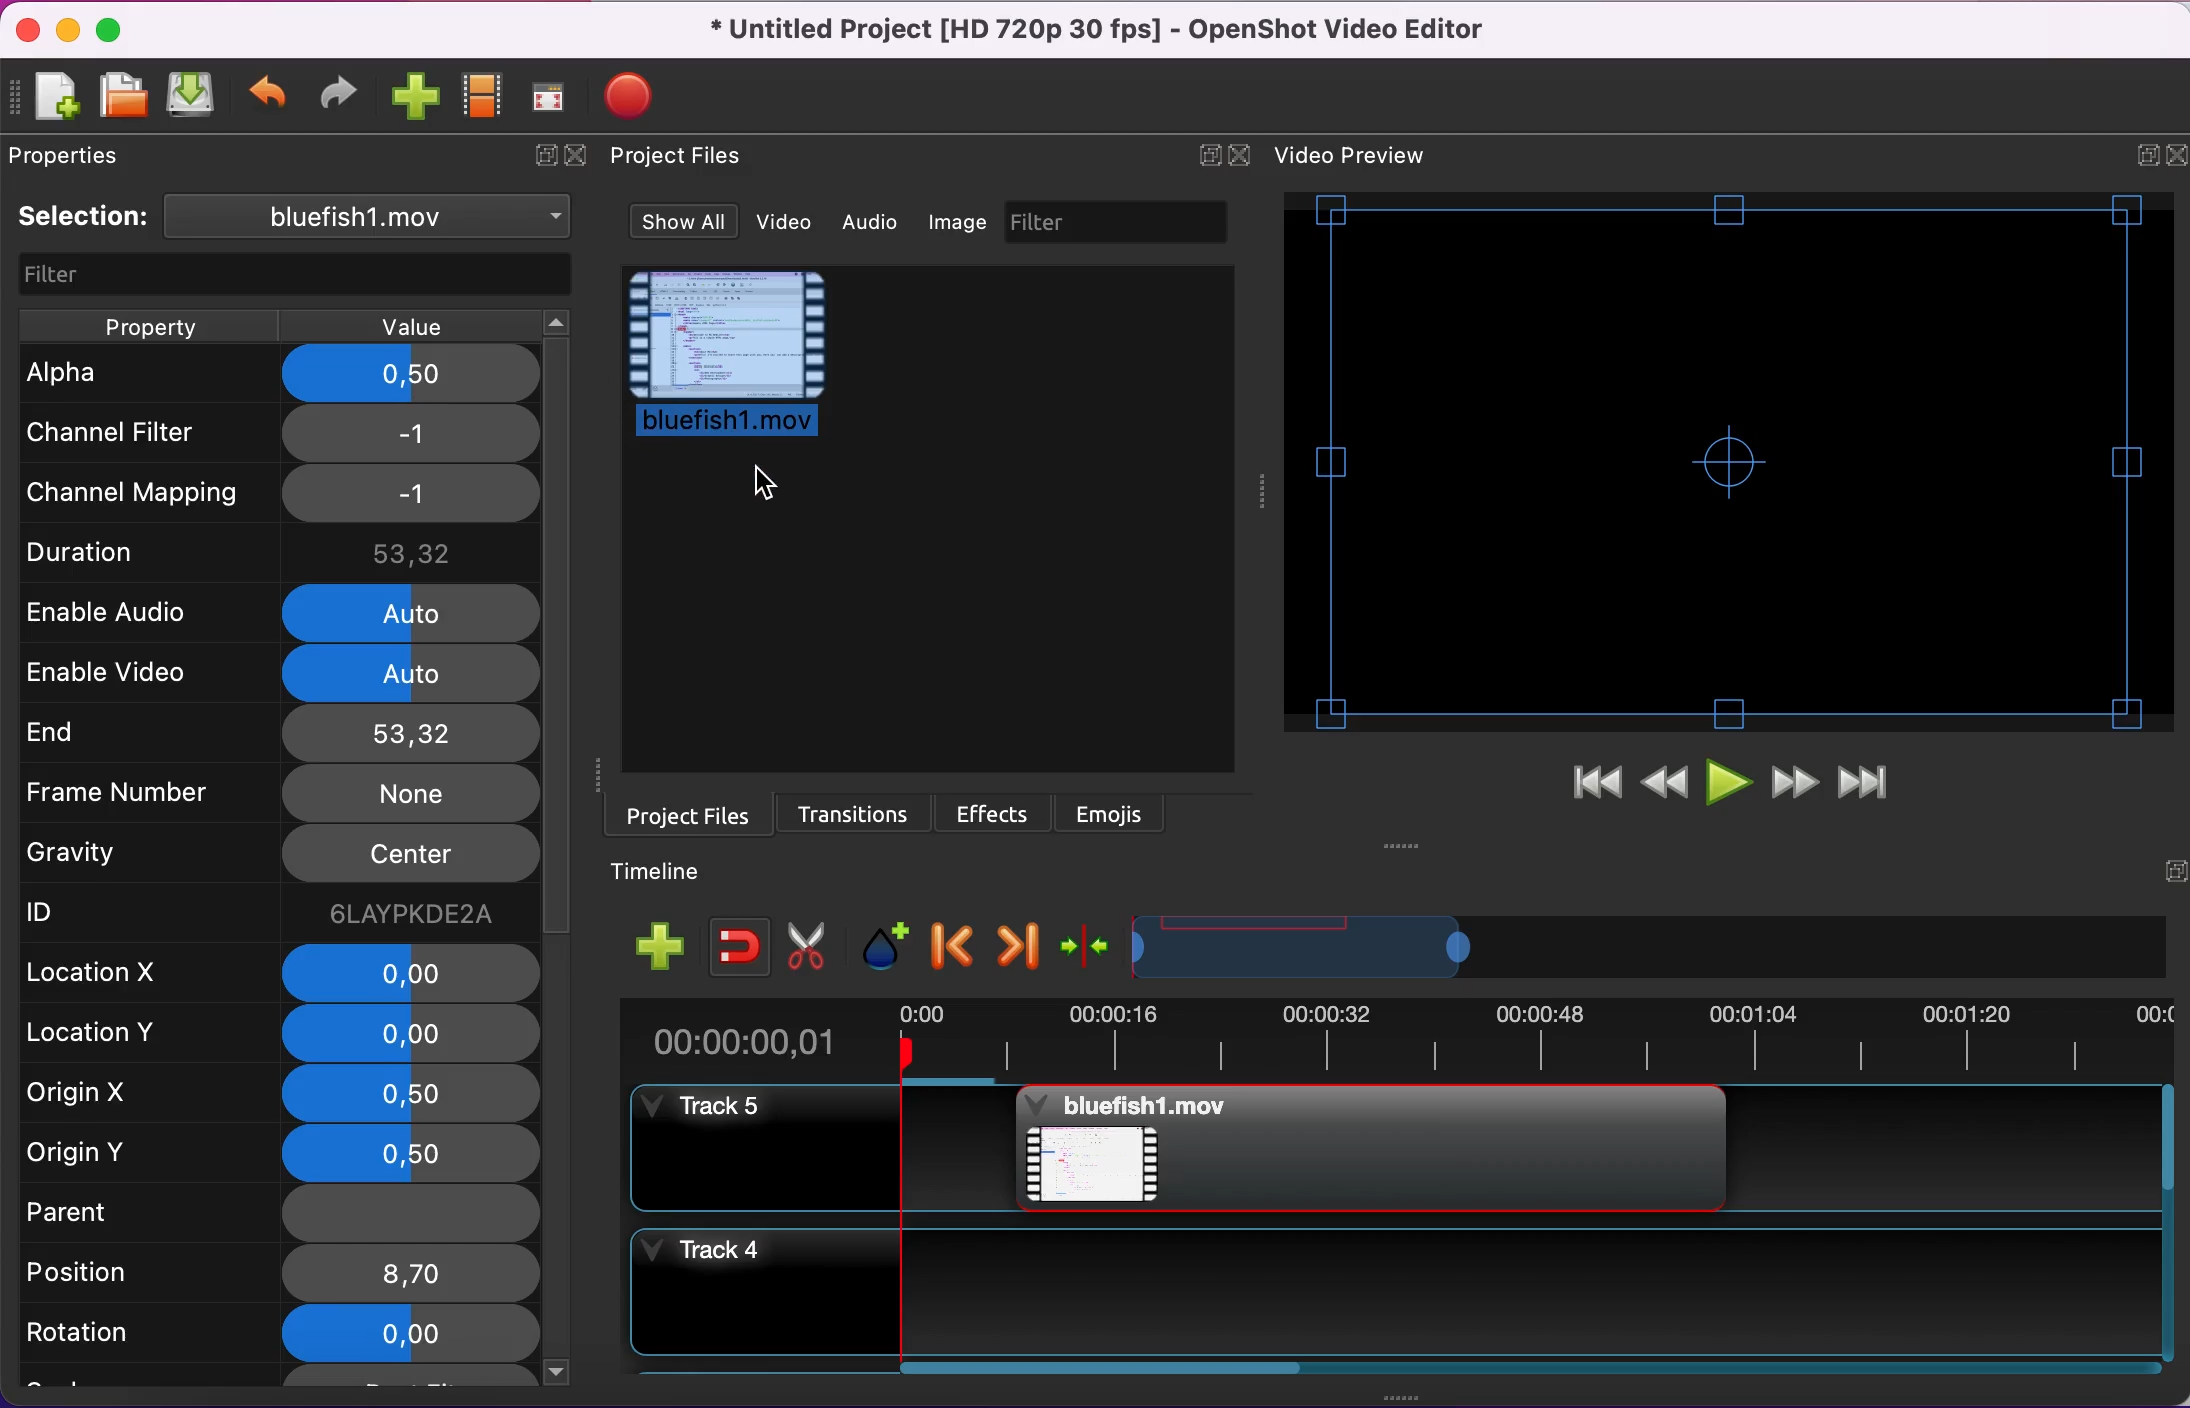 The image size is (2190, 1408). I want to click on none, so click(409, 794).